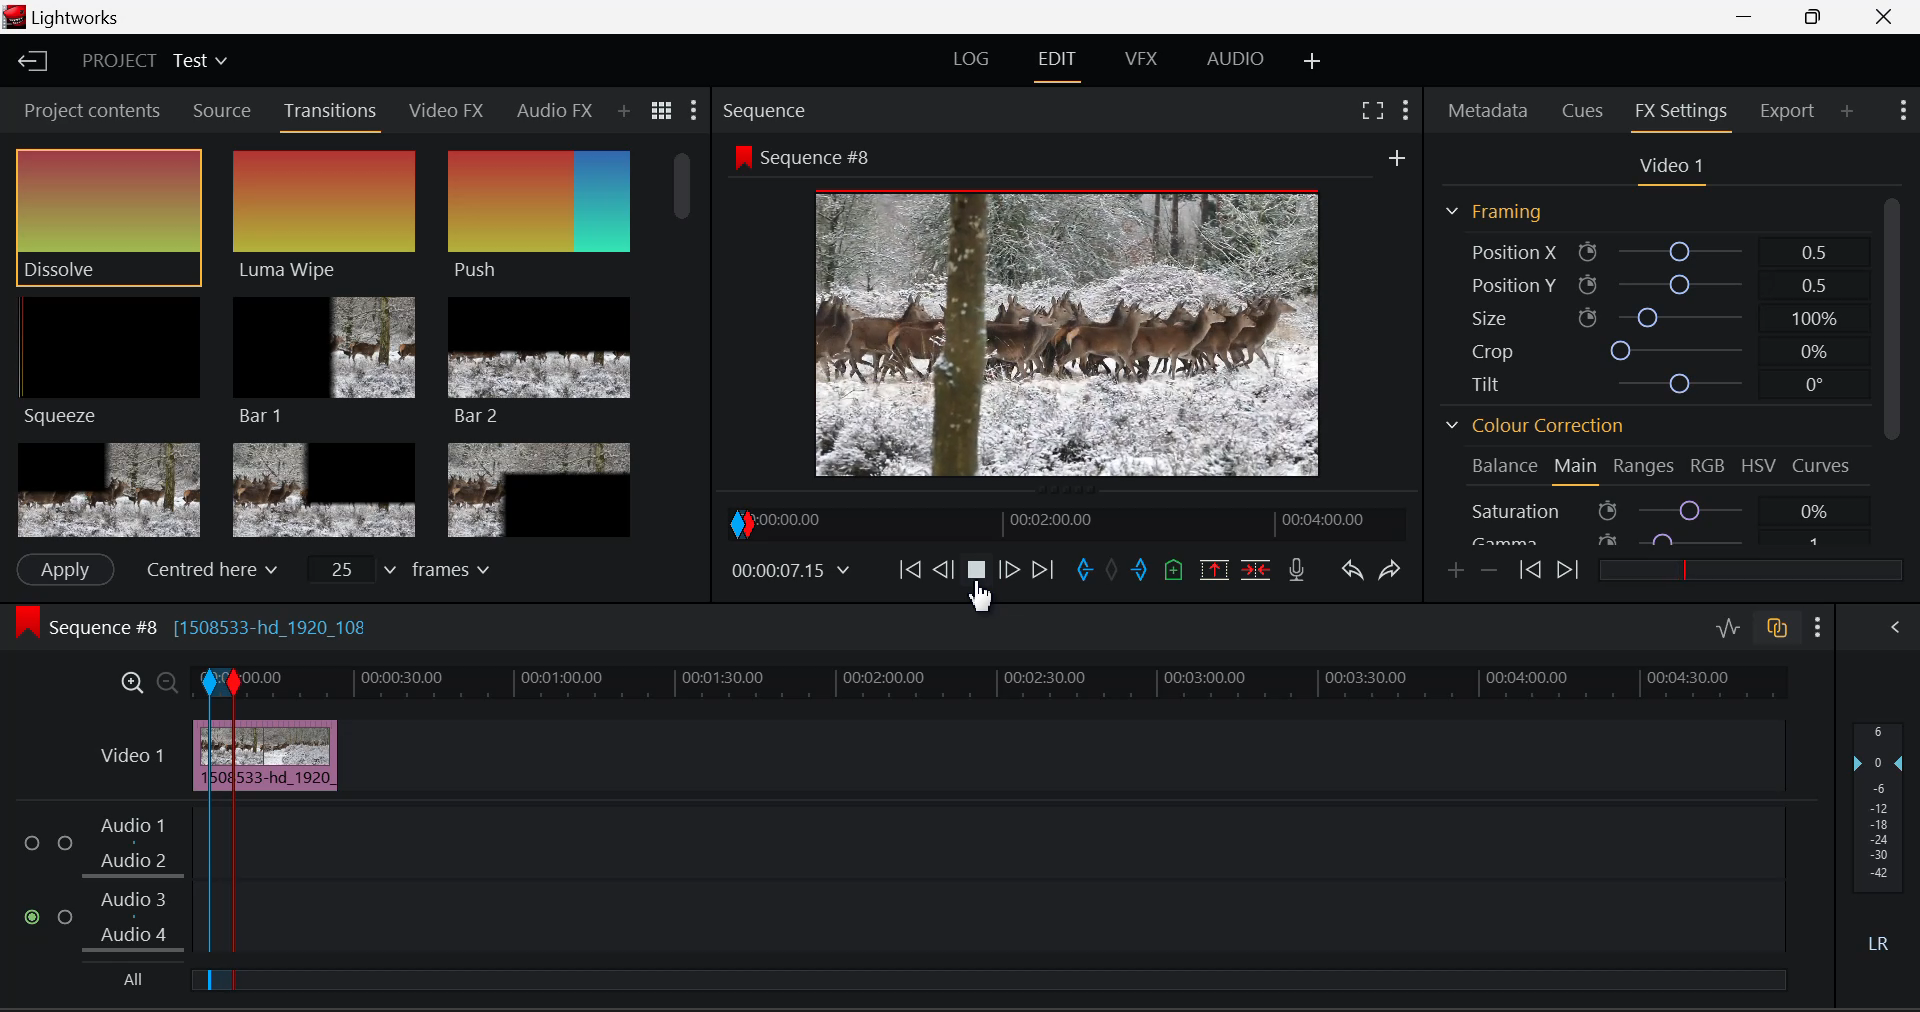 Image resolution: width=1920 pixels, height=1012 pixels. What do you see at coordinates (1111, 573) in the screenshot?
I see `Remove all marks` at bounding box center [1111, 573].